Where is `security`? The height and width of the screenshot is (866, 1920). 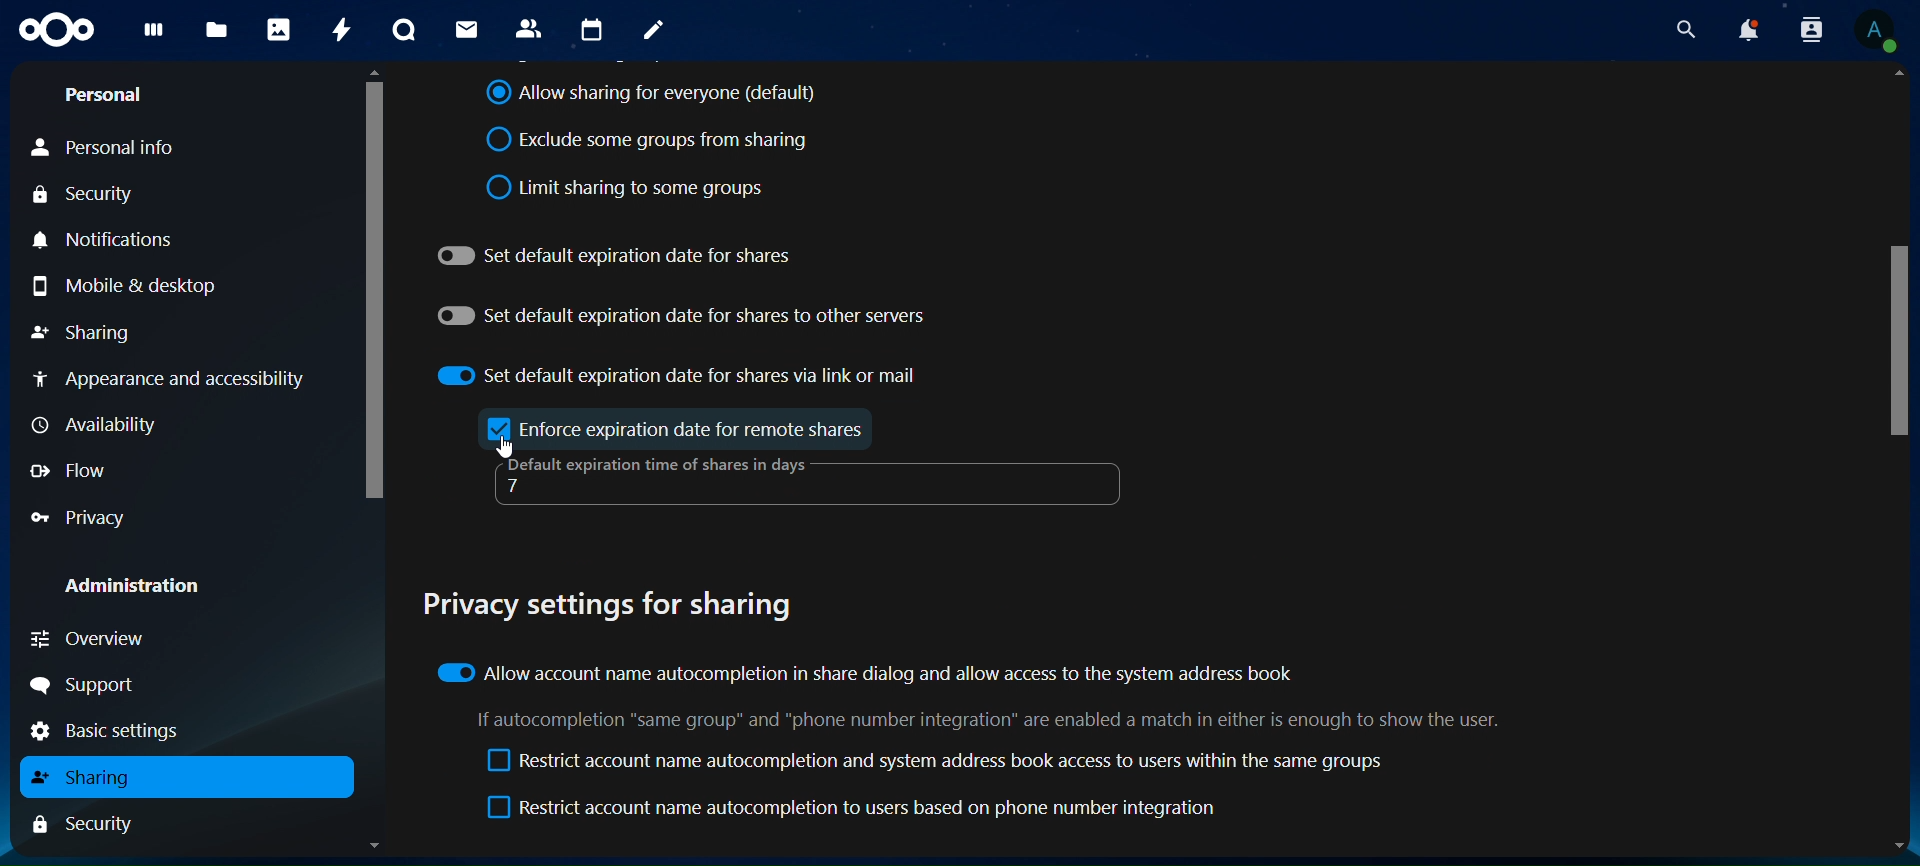
security is located at coordinates (86, 194).